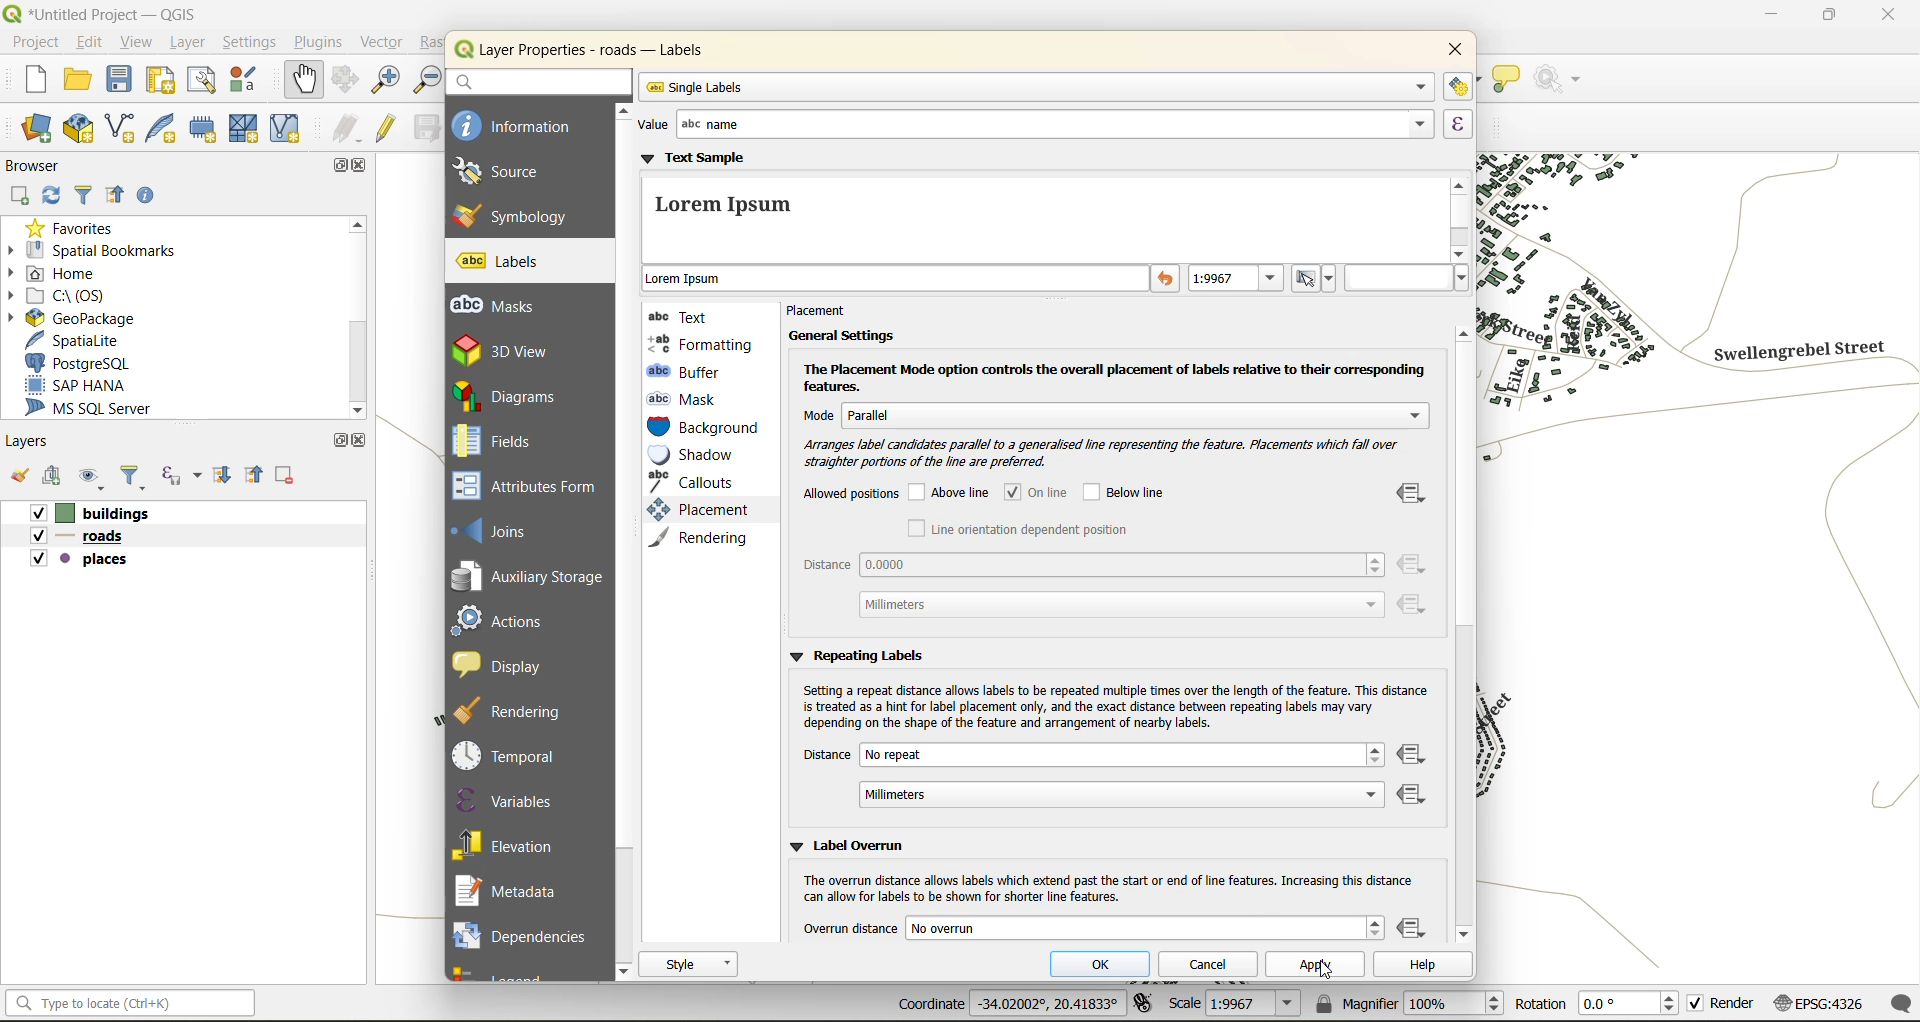 Image resolution: width=1920 pixels, height=1022 pixels. Describe the element at coordinates (80, 560) in the screenshot. I see `places layer` at that location.